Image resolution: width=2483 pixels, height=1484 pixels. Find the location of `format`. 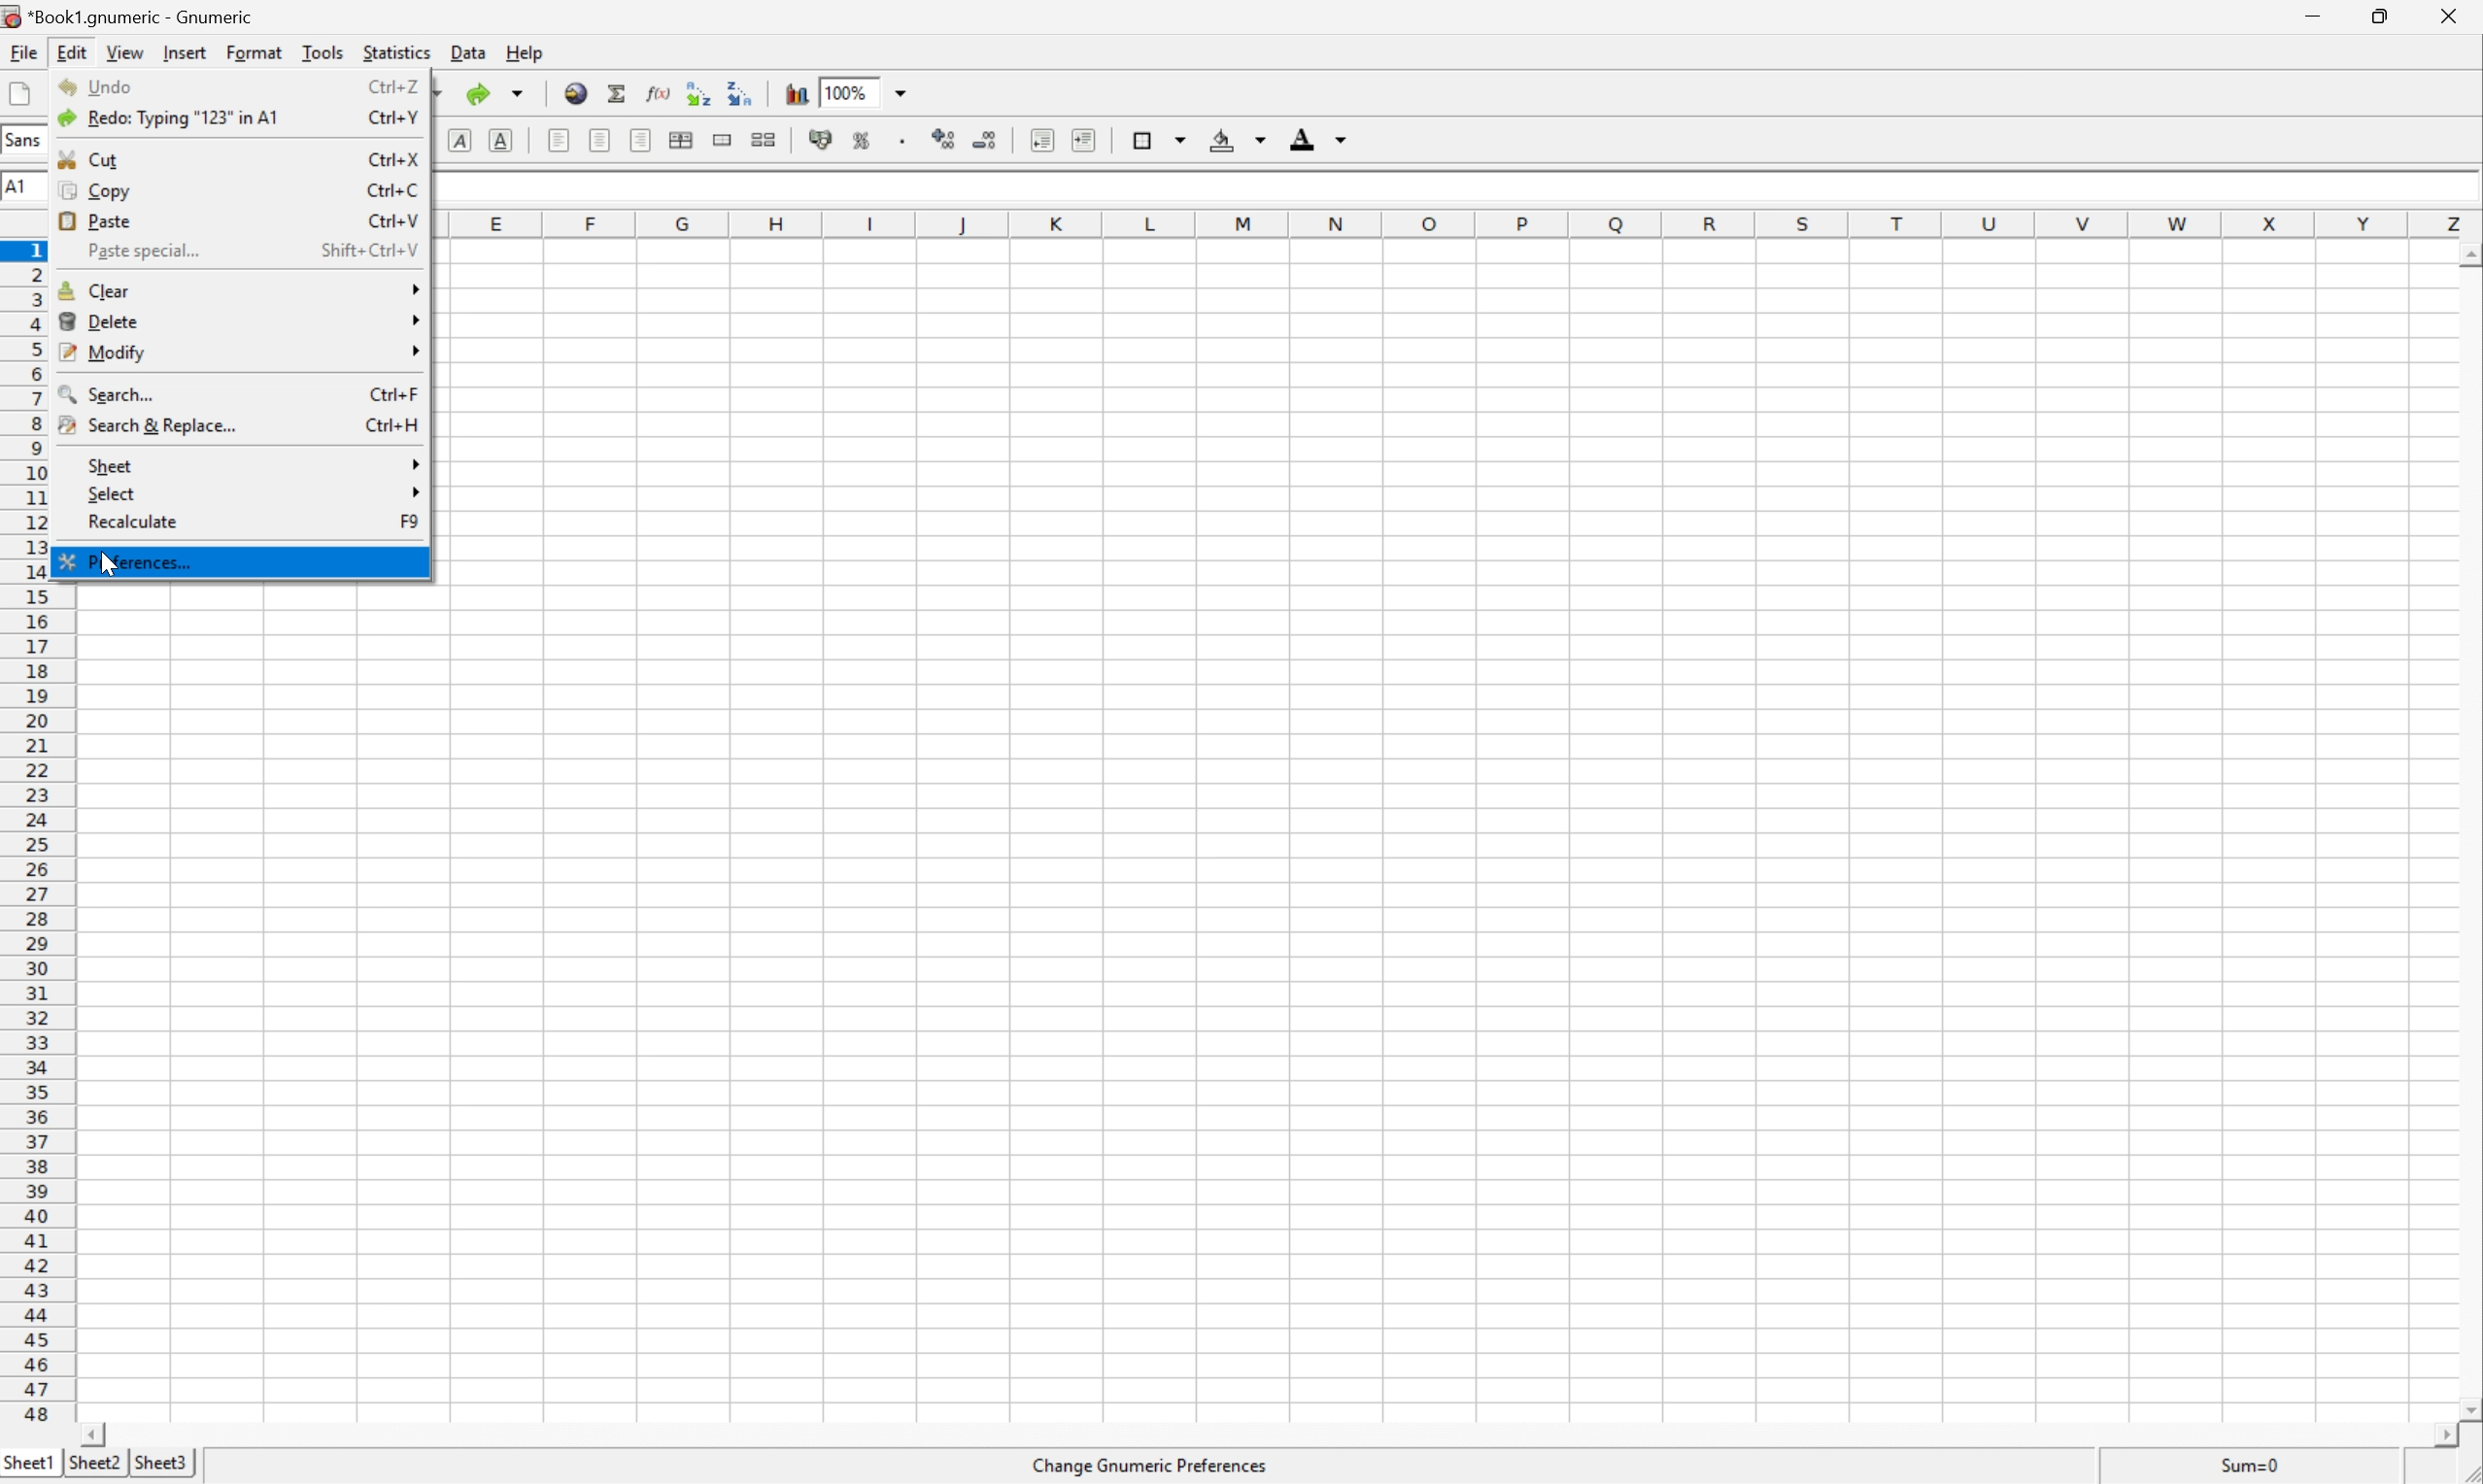

format is located at coordinates (253, 53).